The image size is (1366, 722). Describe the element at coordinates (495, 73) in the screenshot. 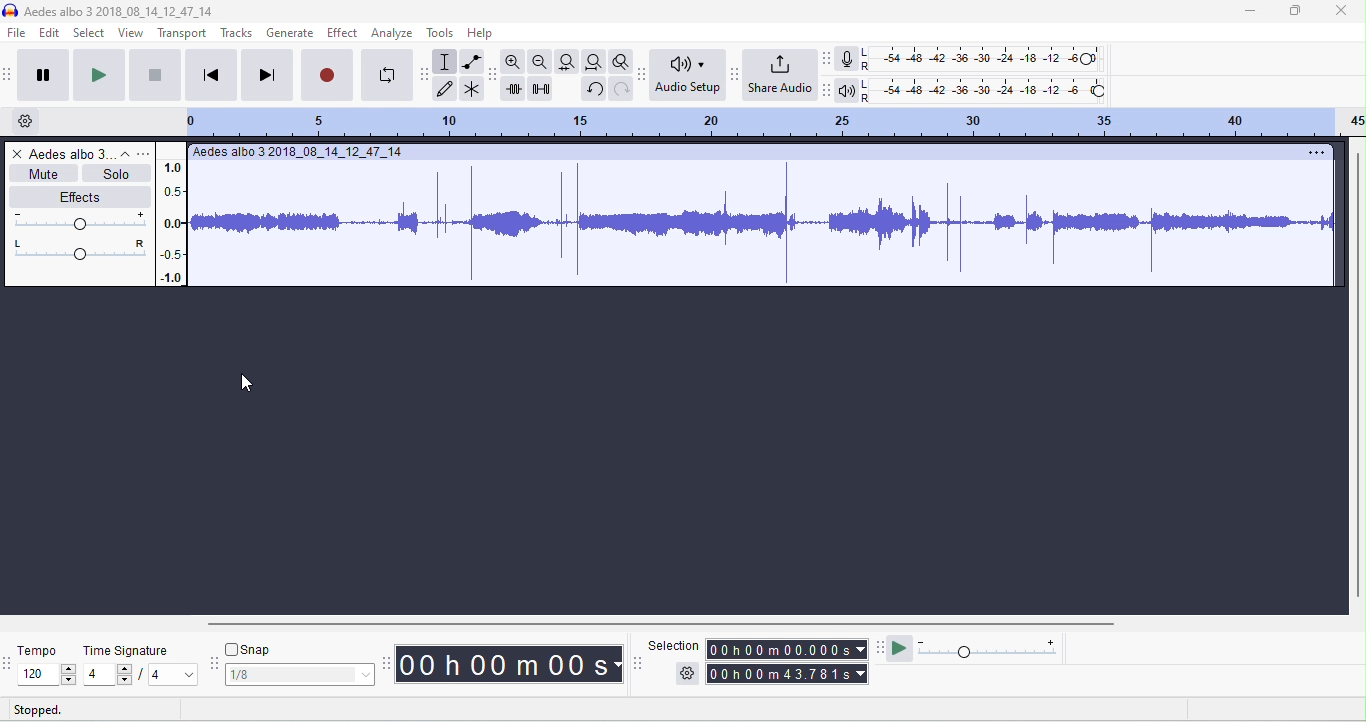

I see `audacity edit toolbar` at that location.